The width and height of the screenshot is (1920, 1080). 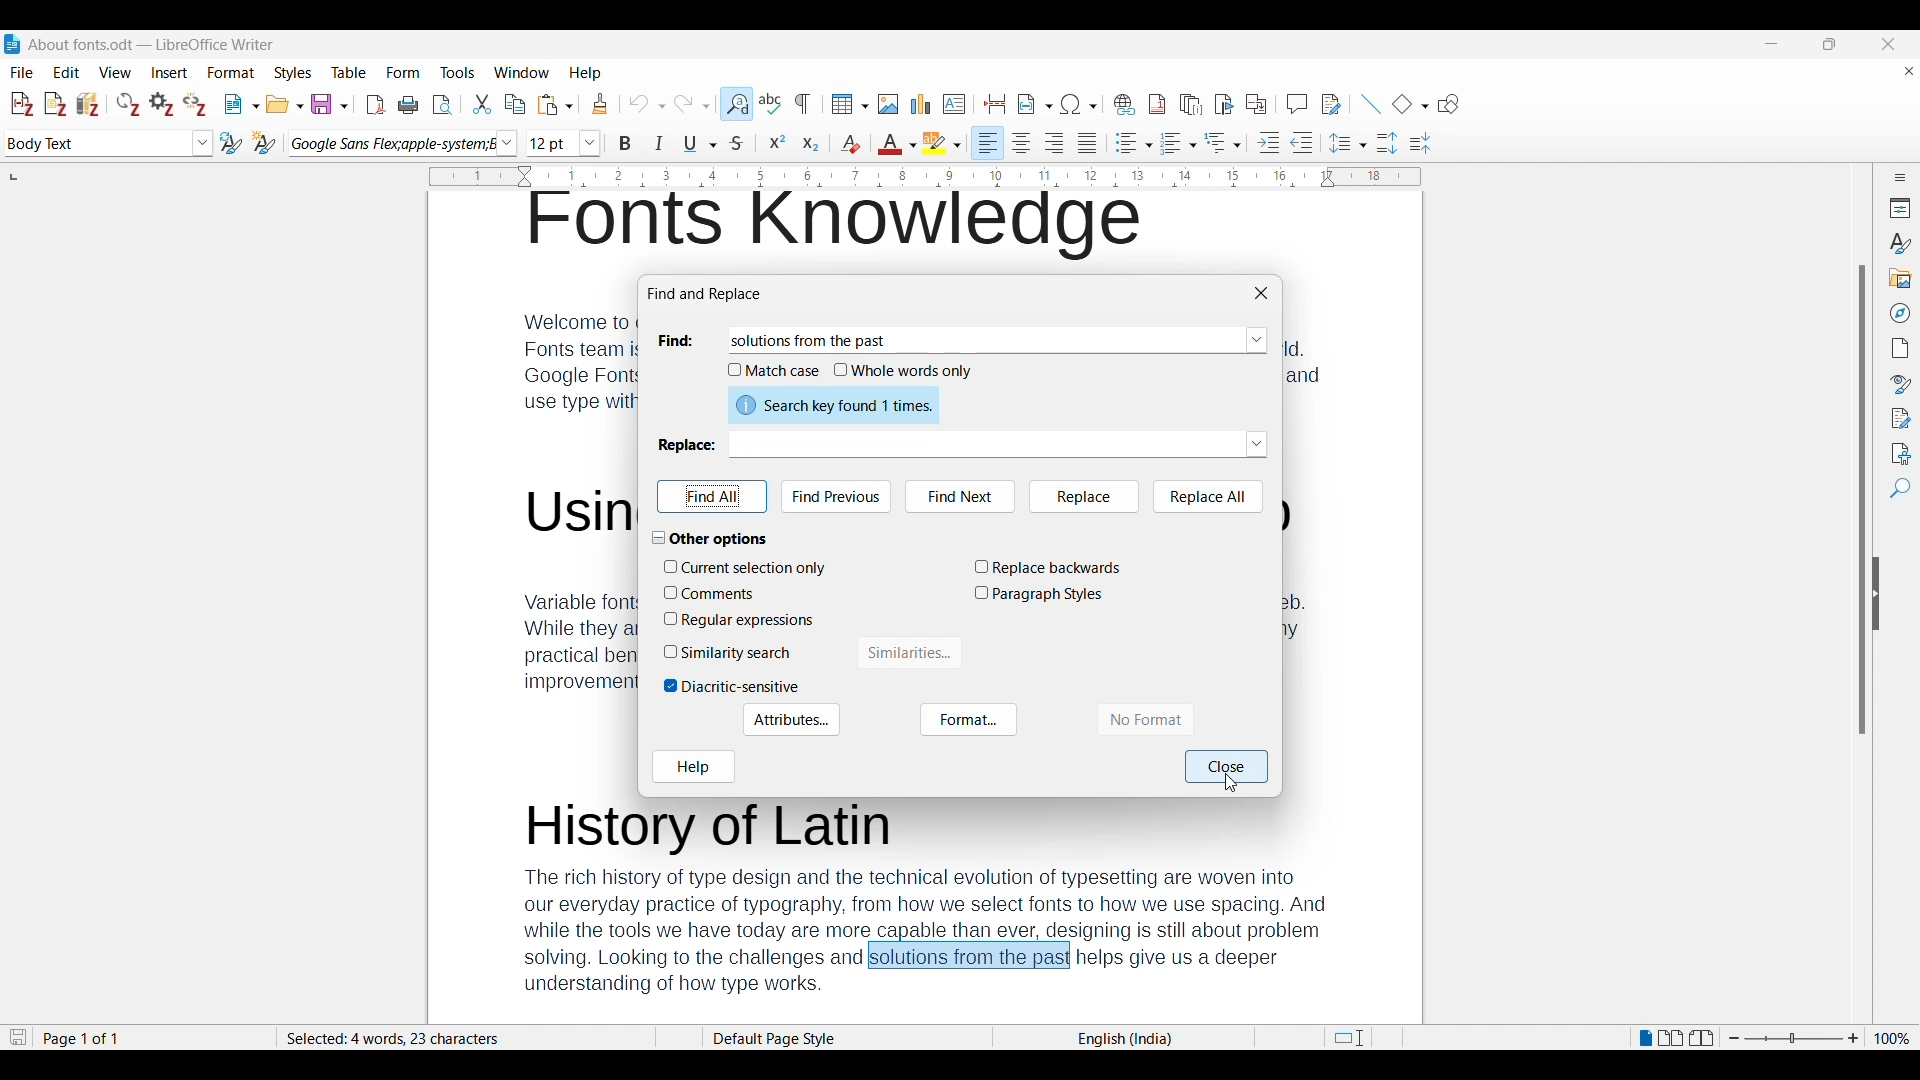 What do you see at coordinates (152, 45) in the screenshot?
I see `Software and project name` at bounding box center [152, 45].